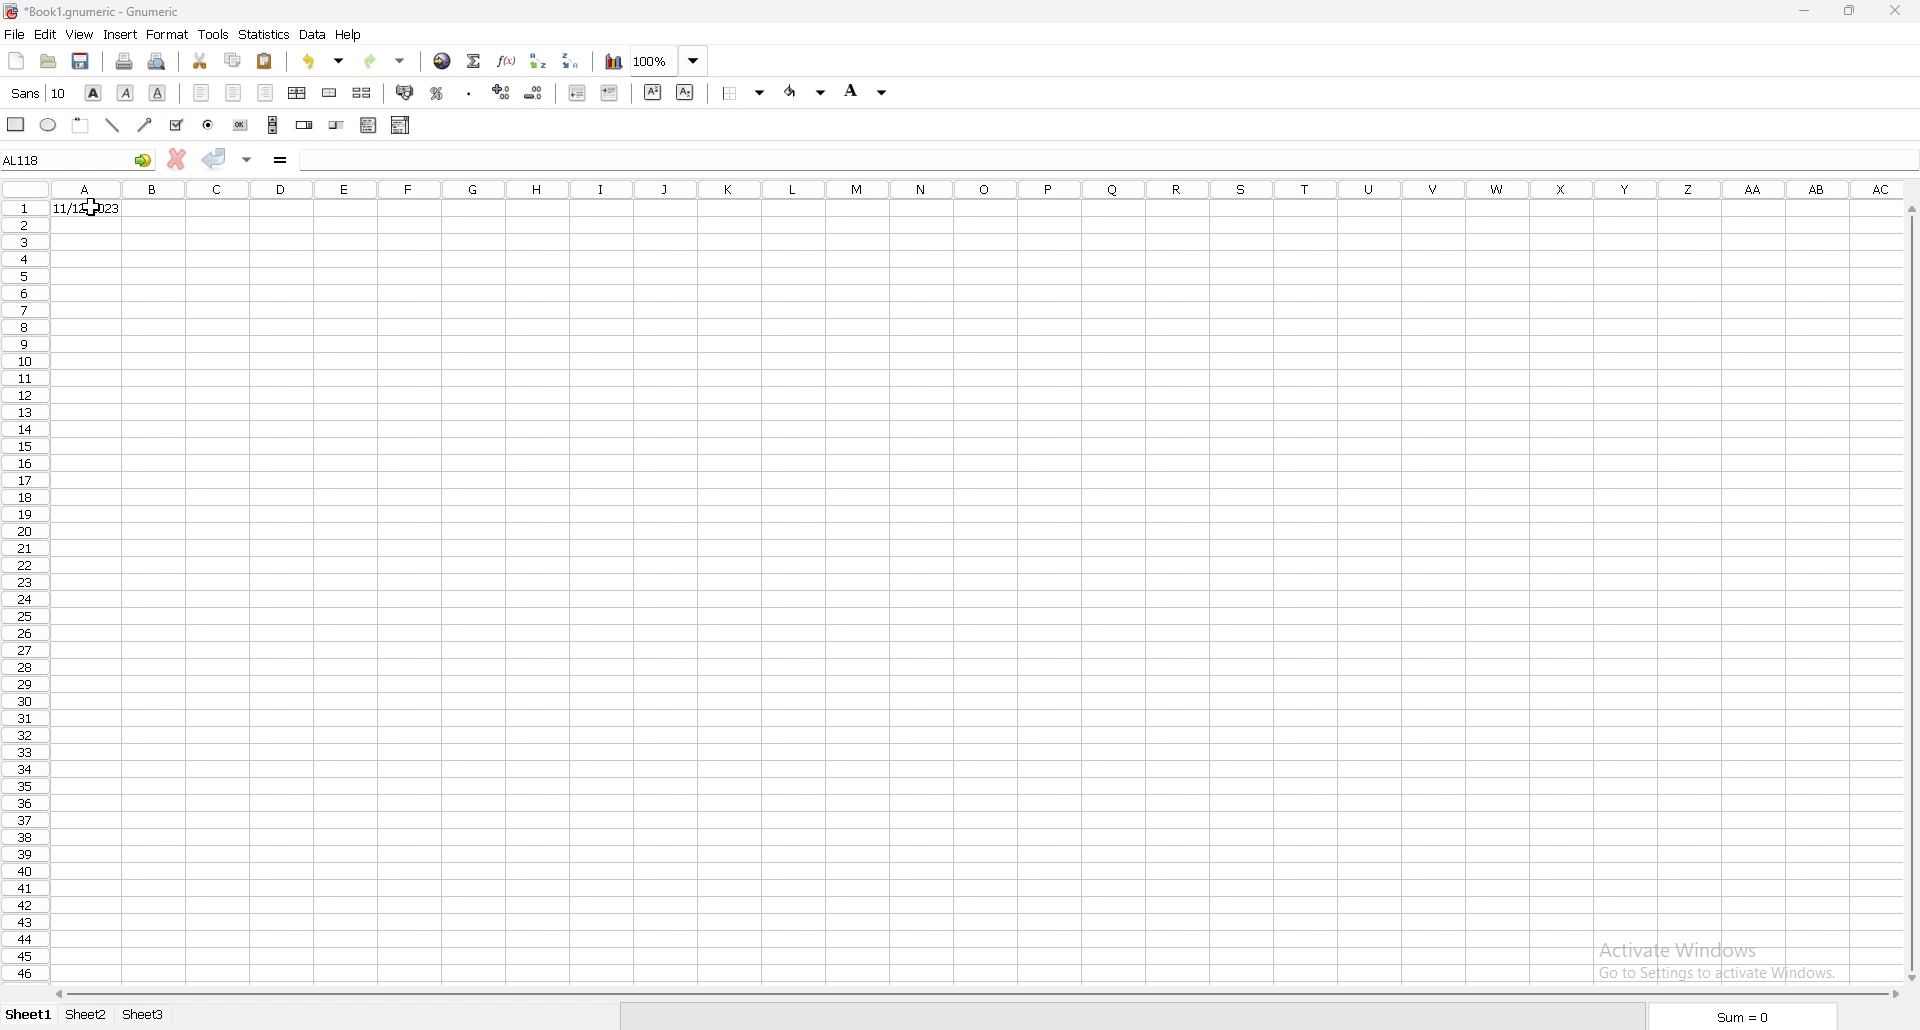  I want to click on resize, so click(1851, 10).